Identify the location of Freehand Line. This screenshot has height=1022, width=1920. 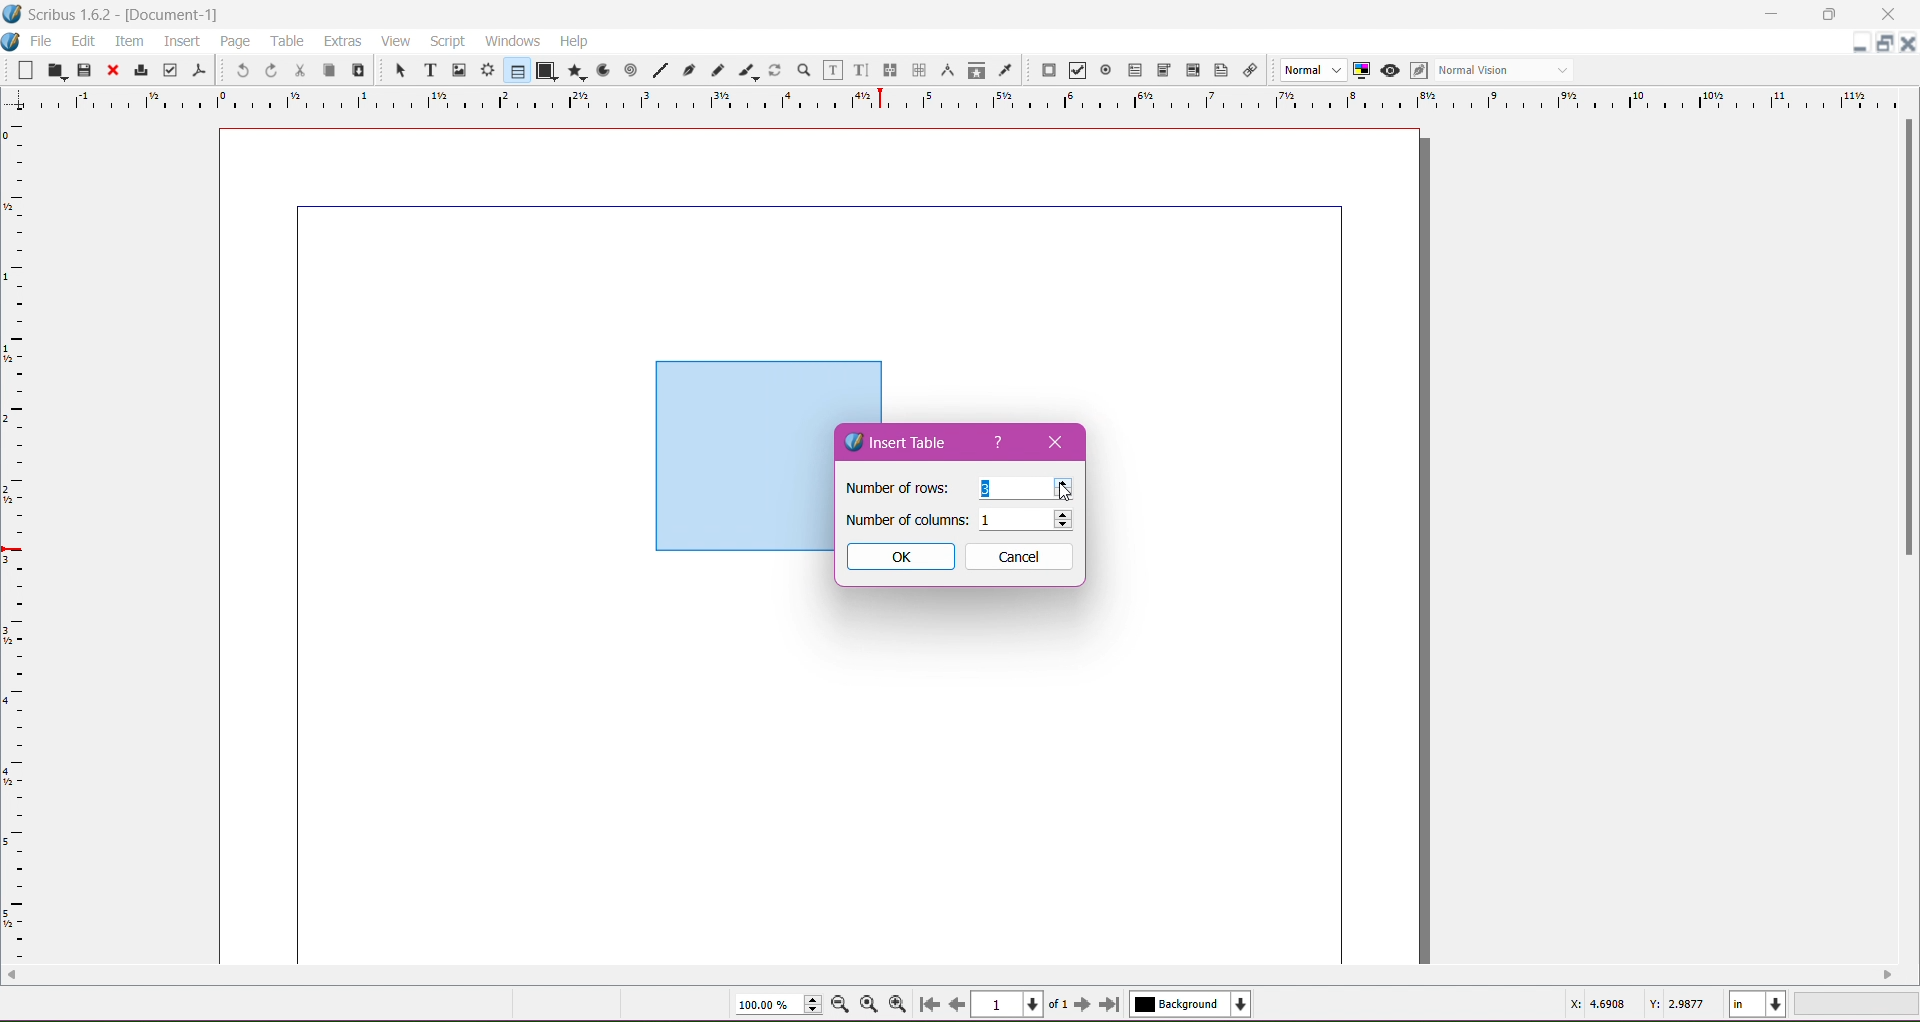
(717, 71).